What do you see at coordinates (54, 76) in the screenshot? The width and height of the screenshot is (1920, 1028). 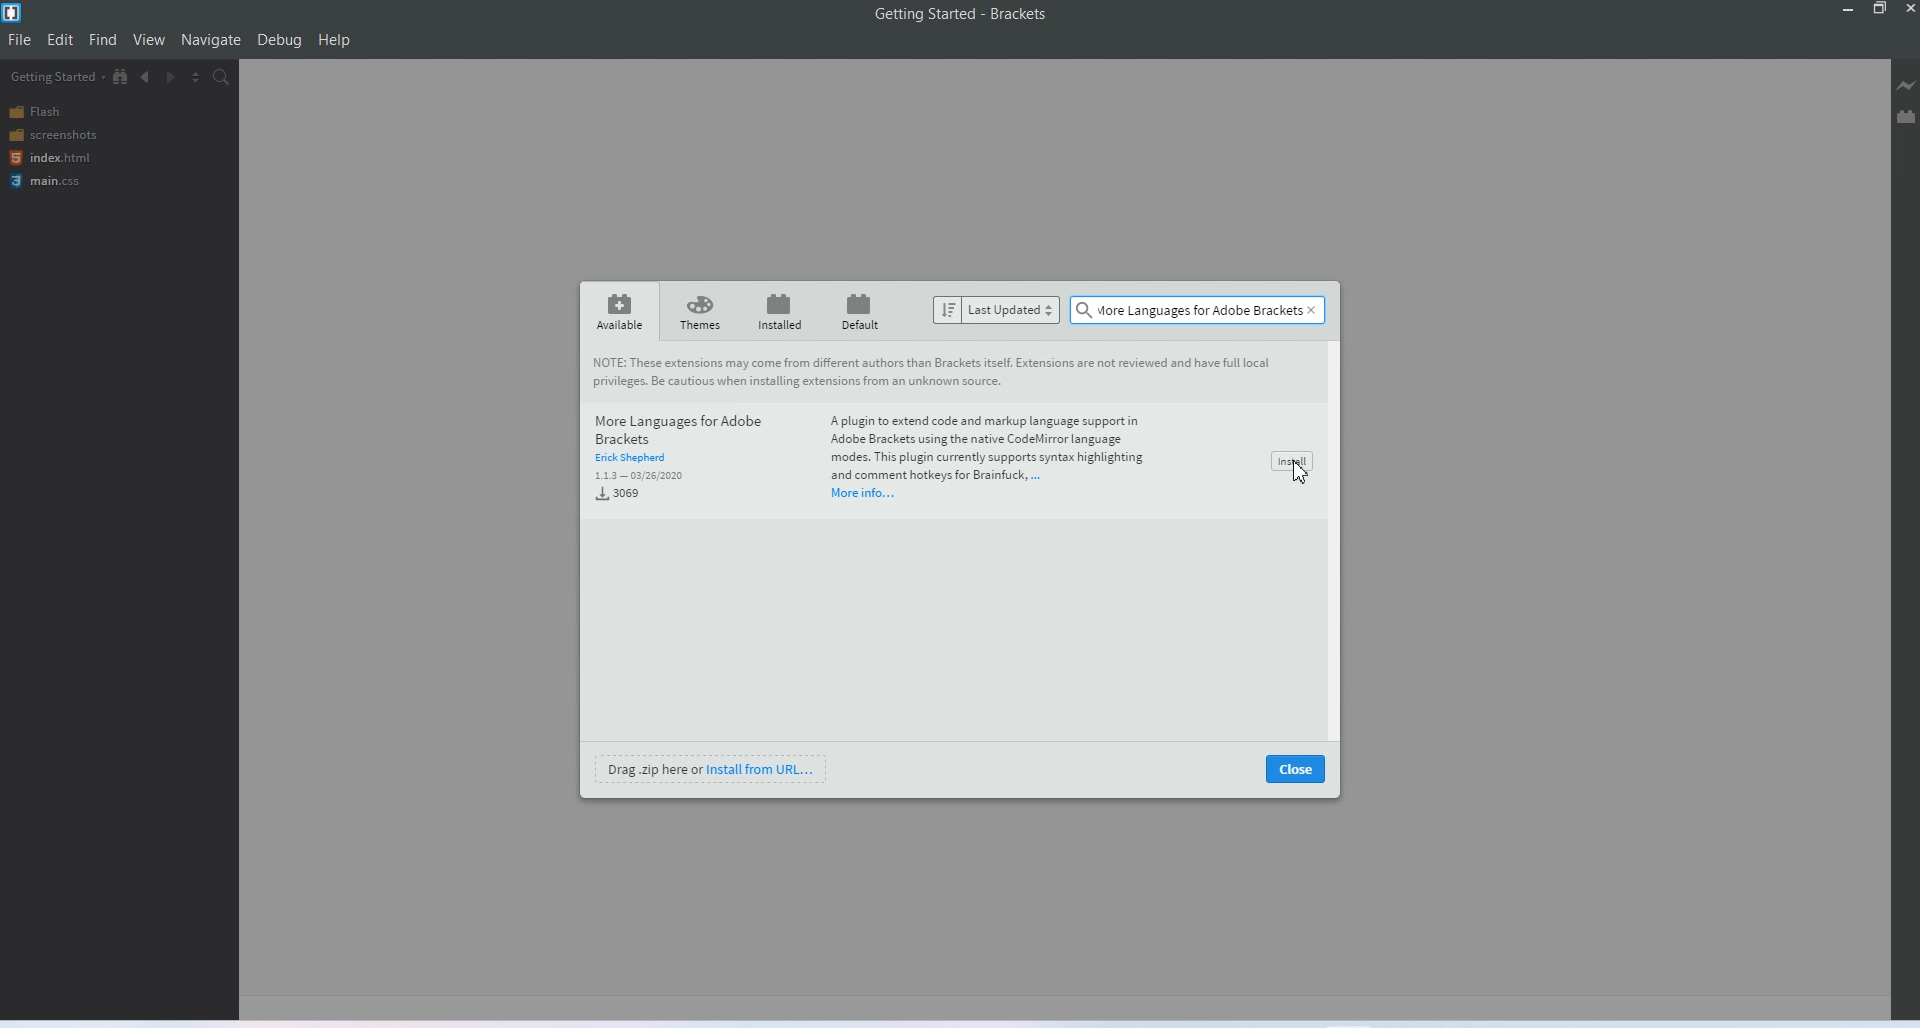 I see `Getting Started` at bounding box center [54, 76].